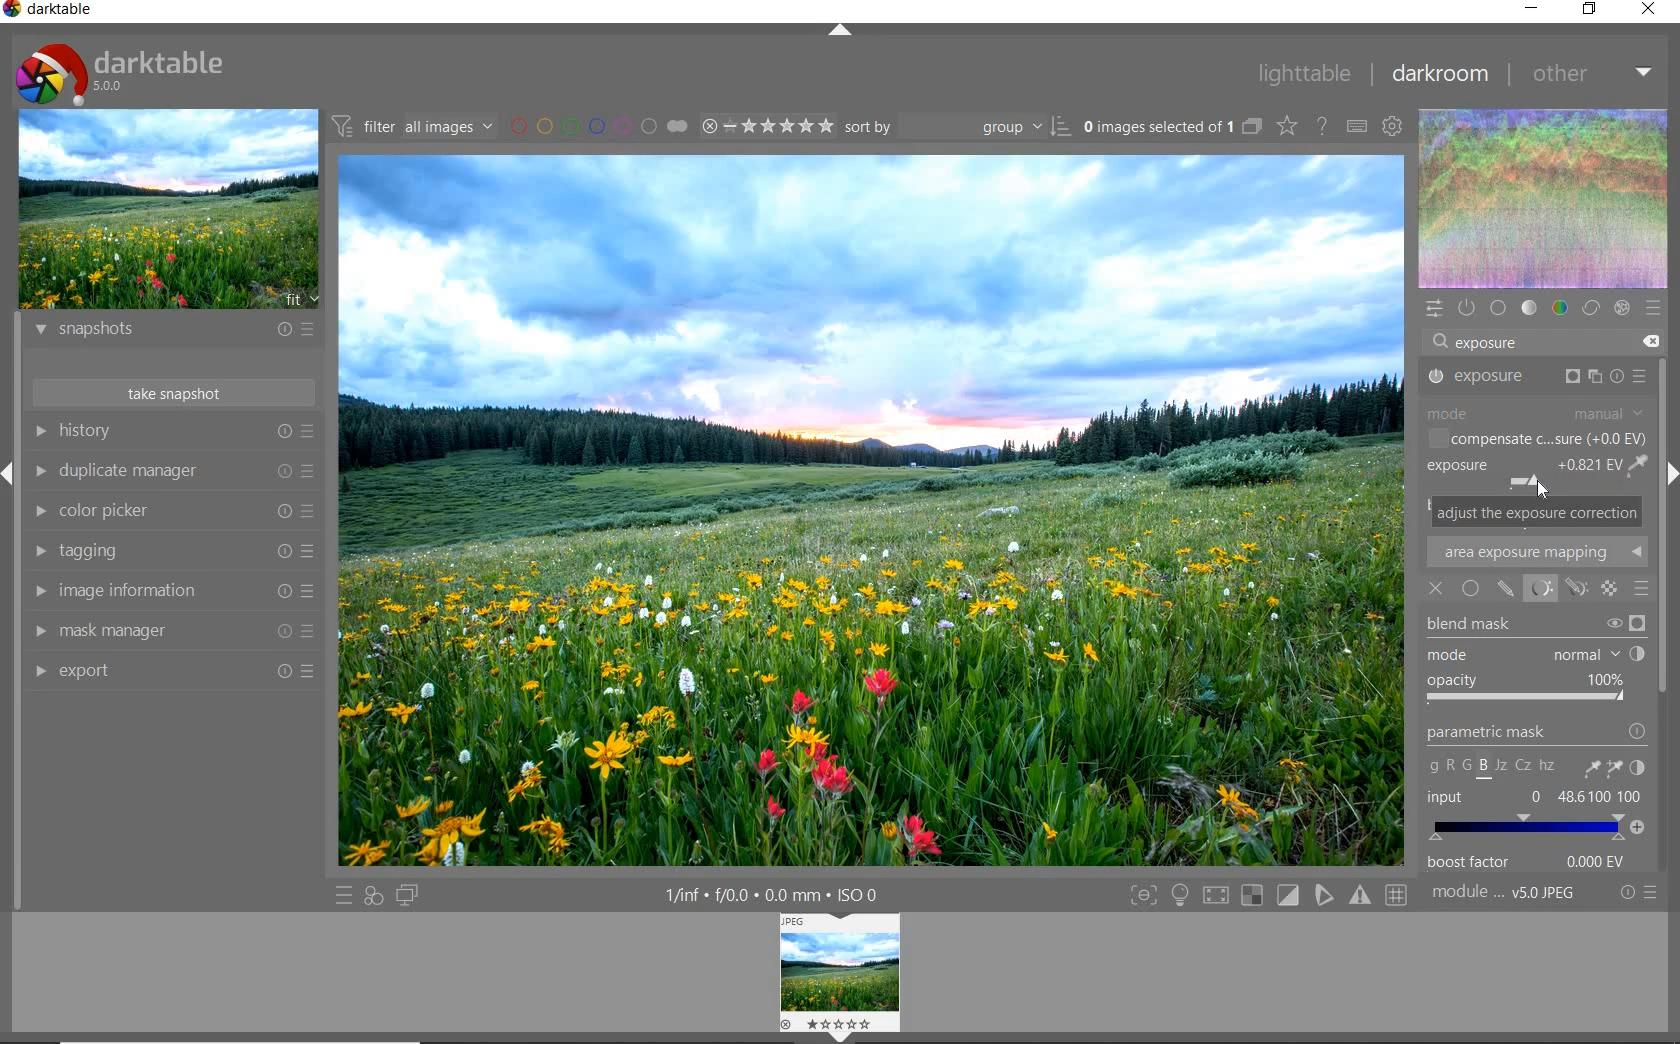 The width and height of the screenshot is (1680, 1044). Describe the element at coordinates (1321, 128) in the screenshot. I see `enable online help` at that location.